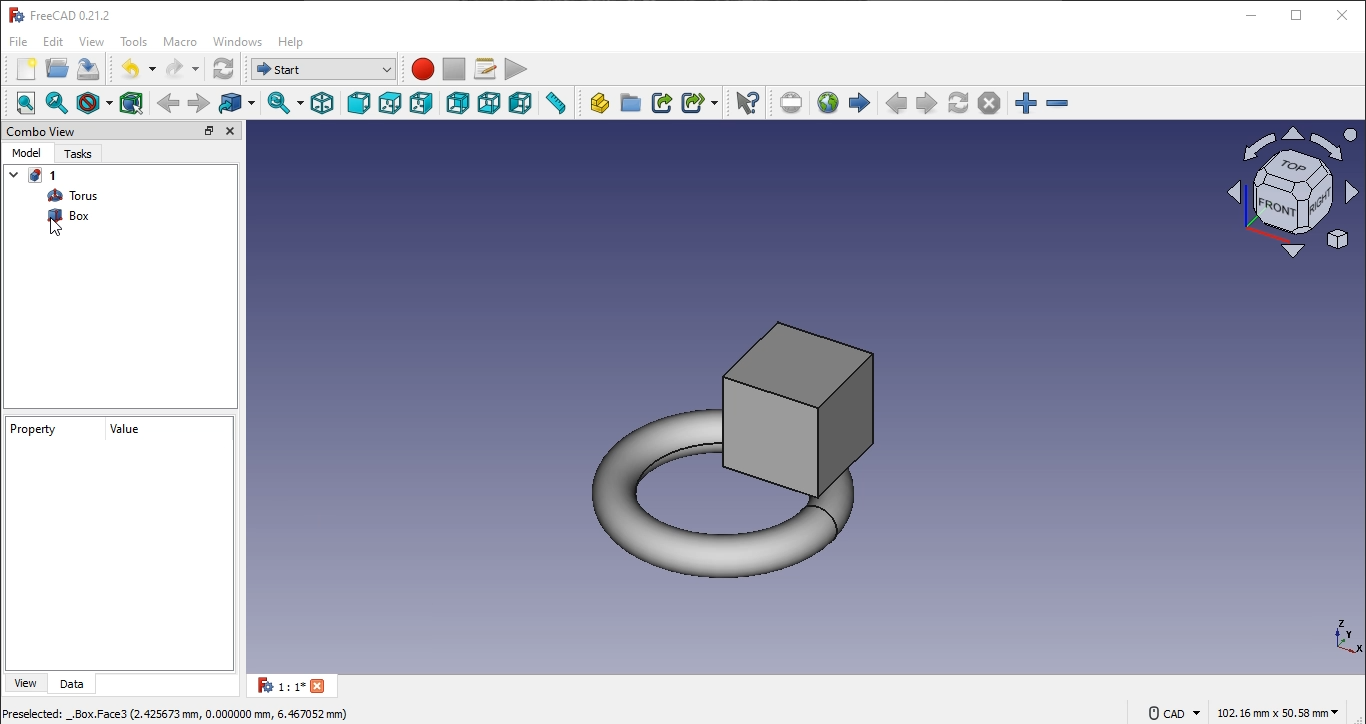 This screenshot has width=1366, height=724. What do you see at coordinates (320, 67) in the screenshot?
I see `workbench` at bounding box center [320, 67].